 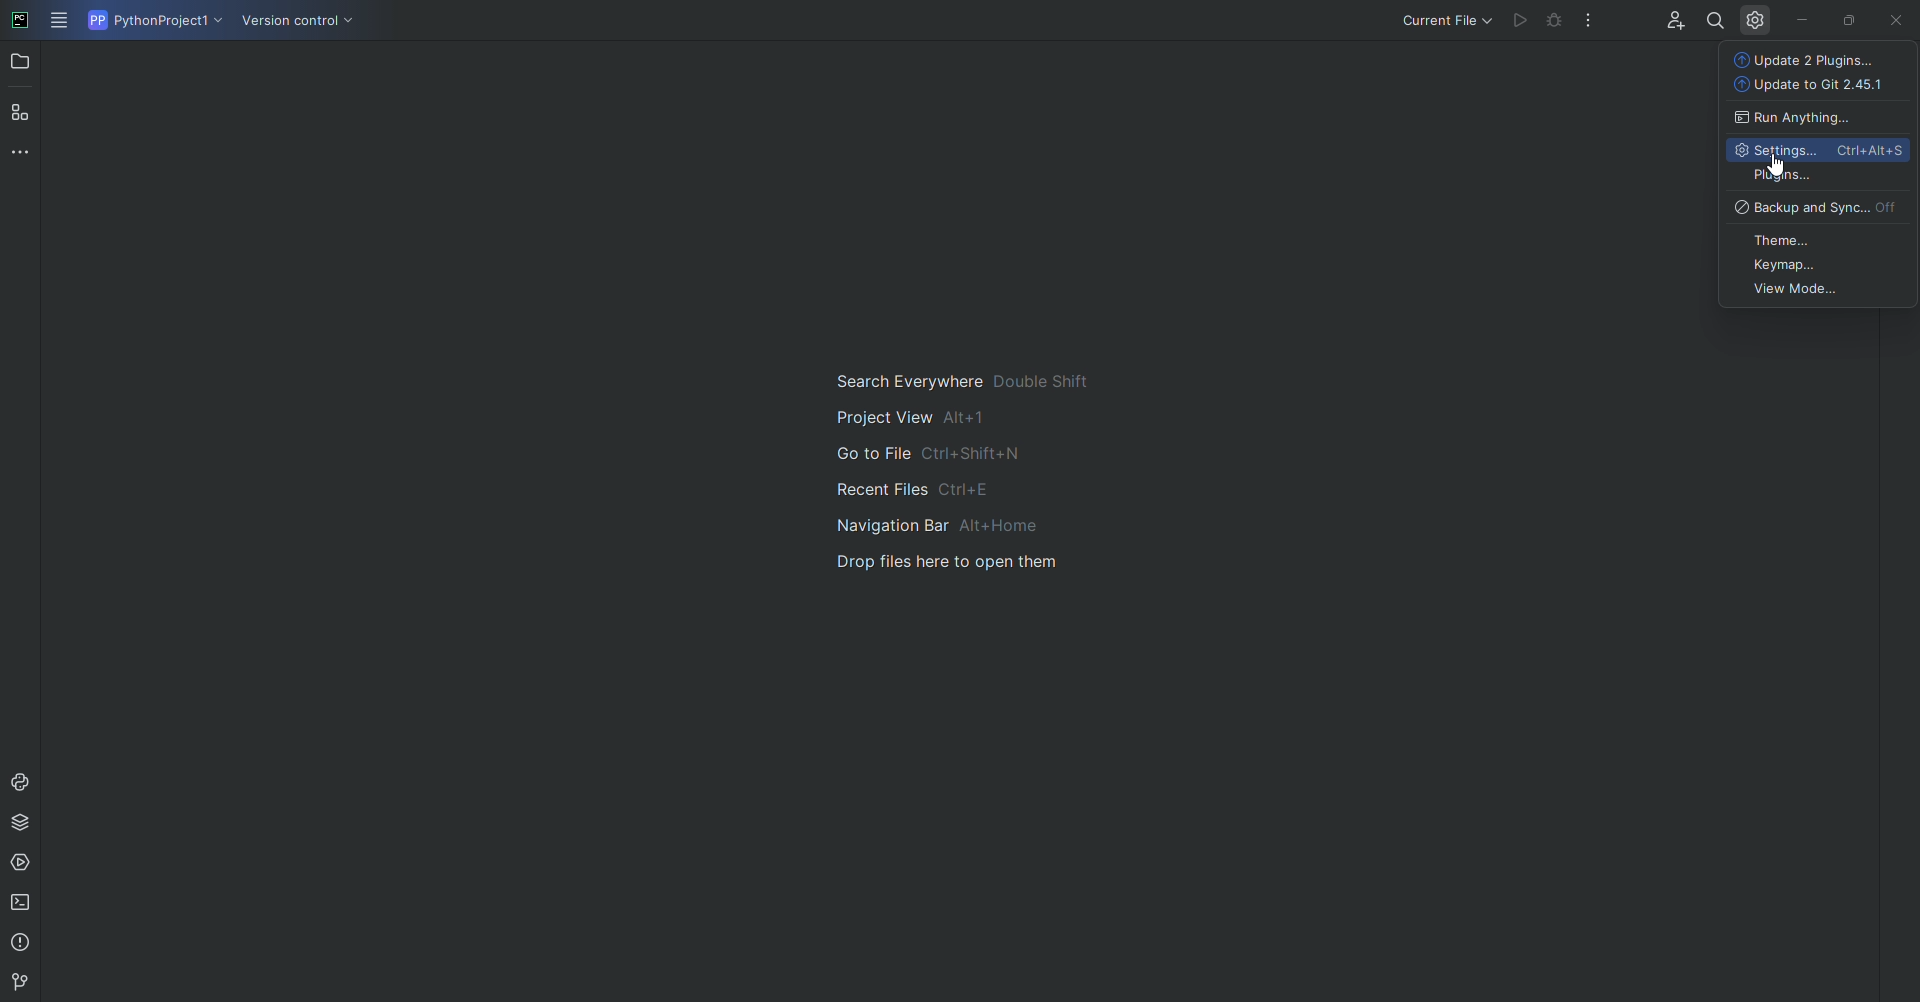 What do you see at coordinates (21, 782) in the screenshot?
I see `Console` at bounding box center [21, 782].